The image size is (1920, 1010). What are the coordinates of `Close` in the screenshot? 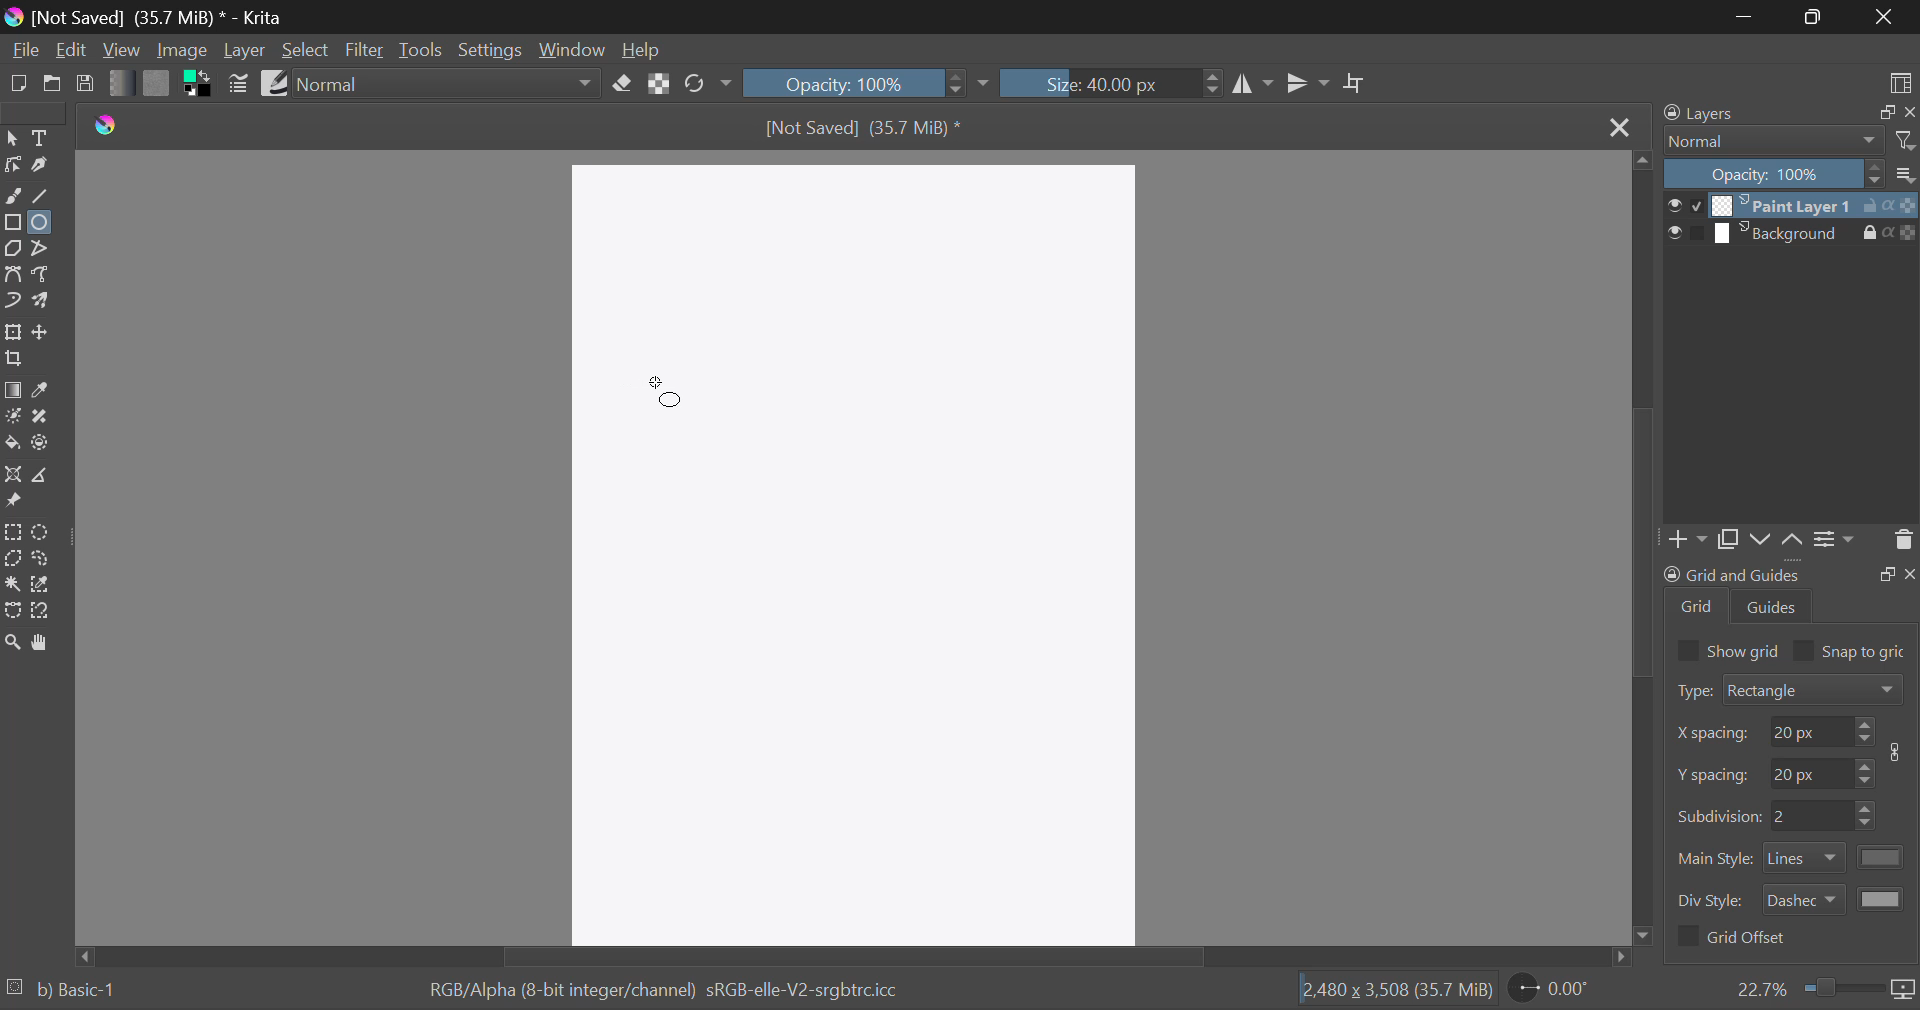 It's located at (1618, 127).